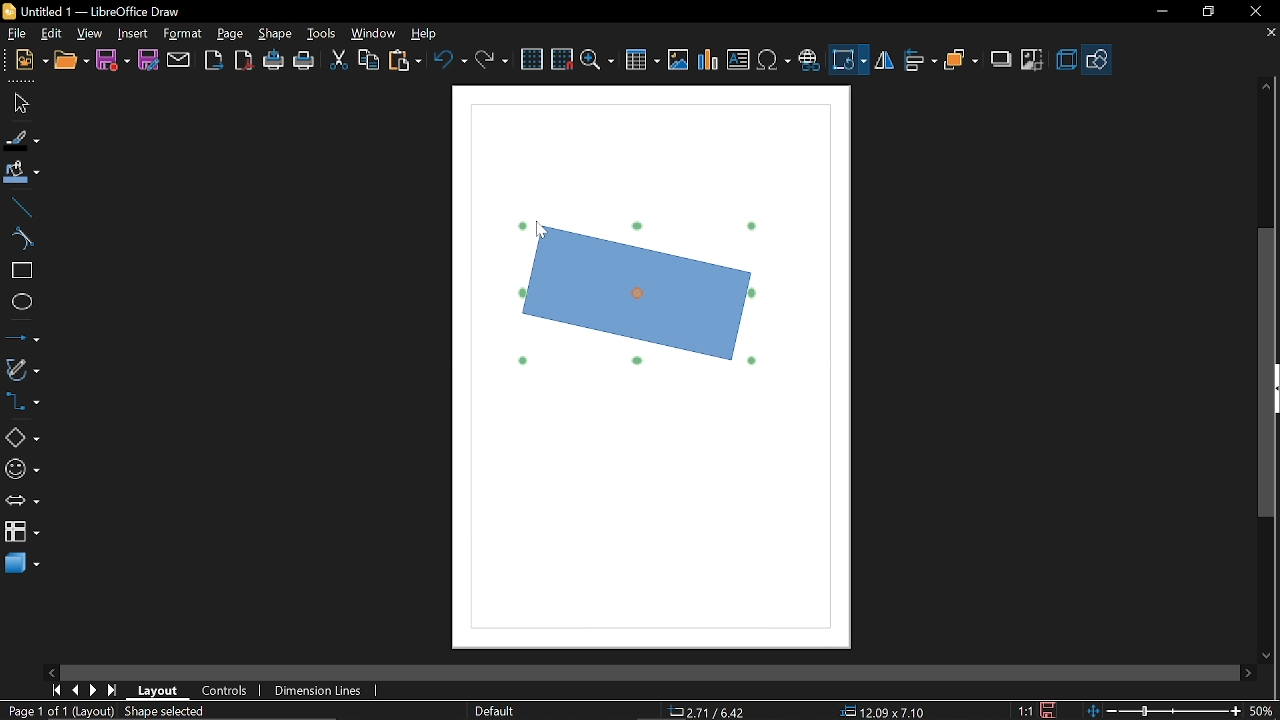 The width and height of the screenshot is (1280, 720). What do you see at coordinates (775, 61) in the screenshot?
I see `Insert symbols` at bounding box center [775, 61].